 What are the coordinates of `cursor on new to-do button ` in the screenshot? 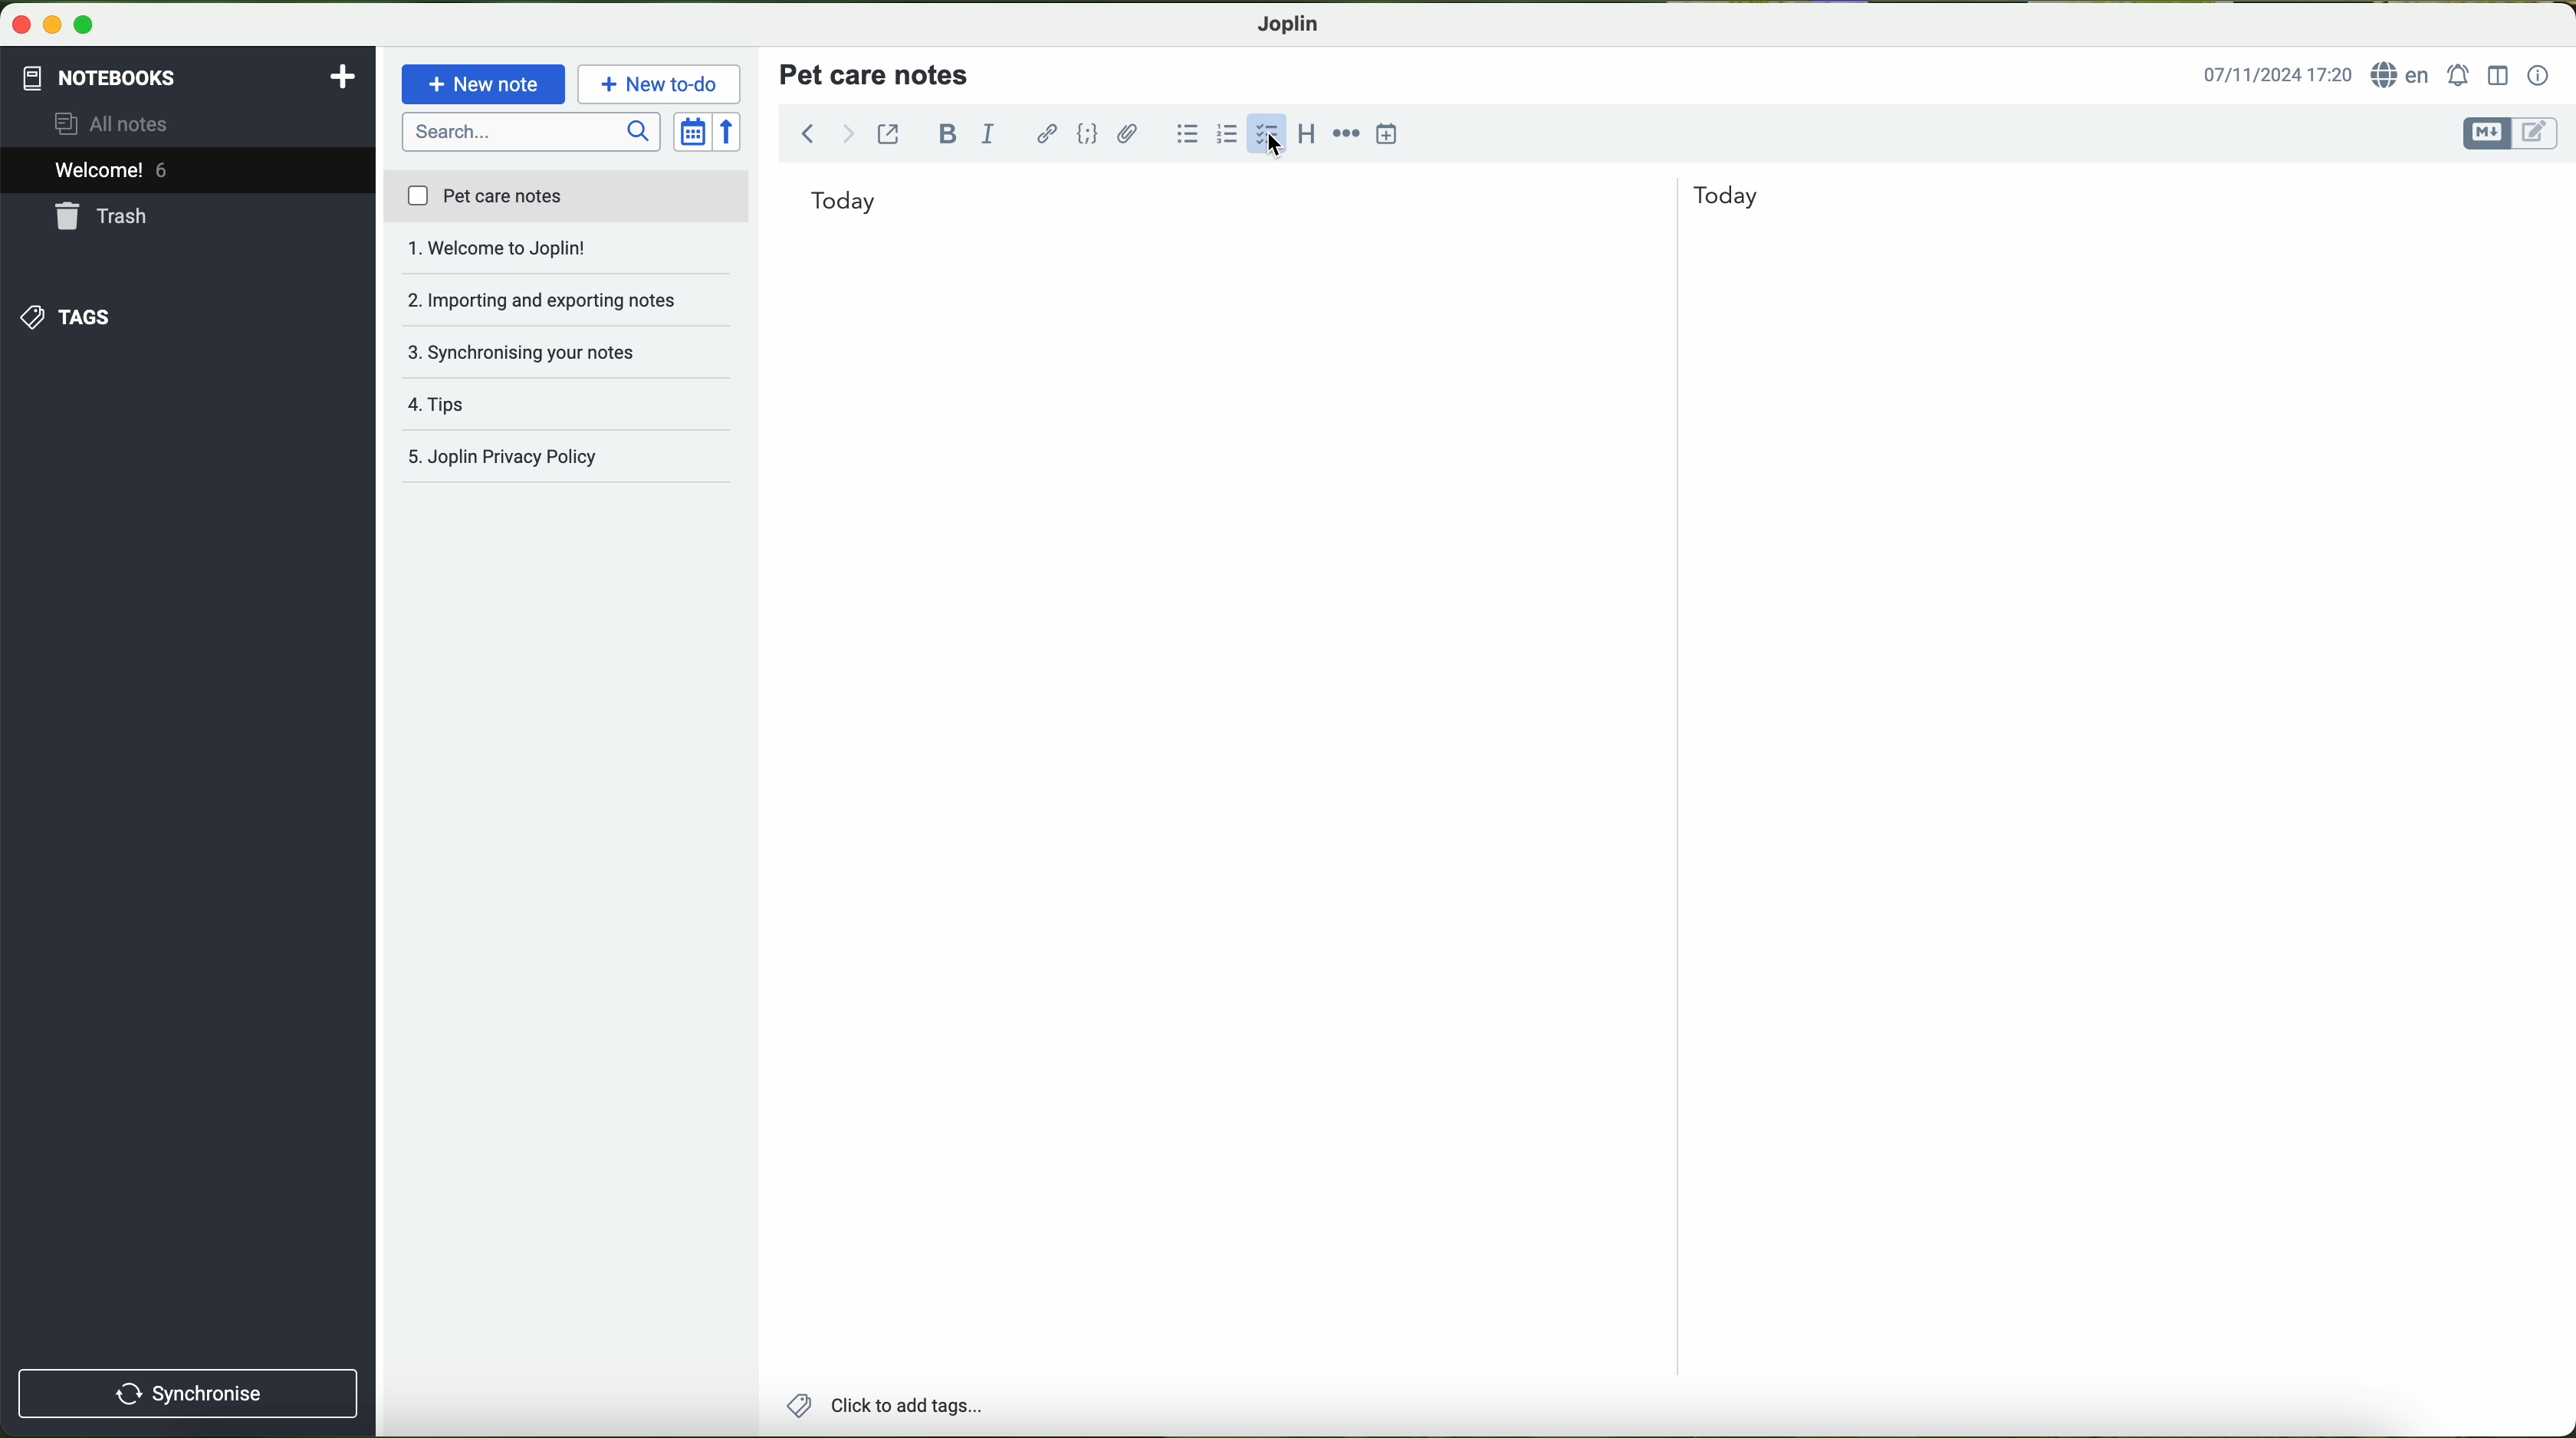 It's located at (662, 85).